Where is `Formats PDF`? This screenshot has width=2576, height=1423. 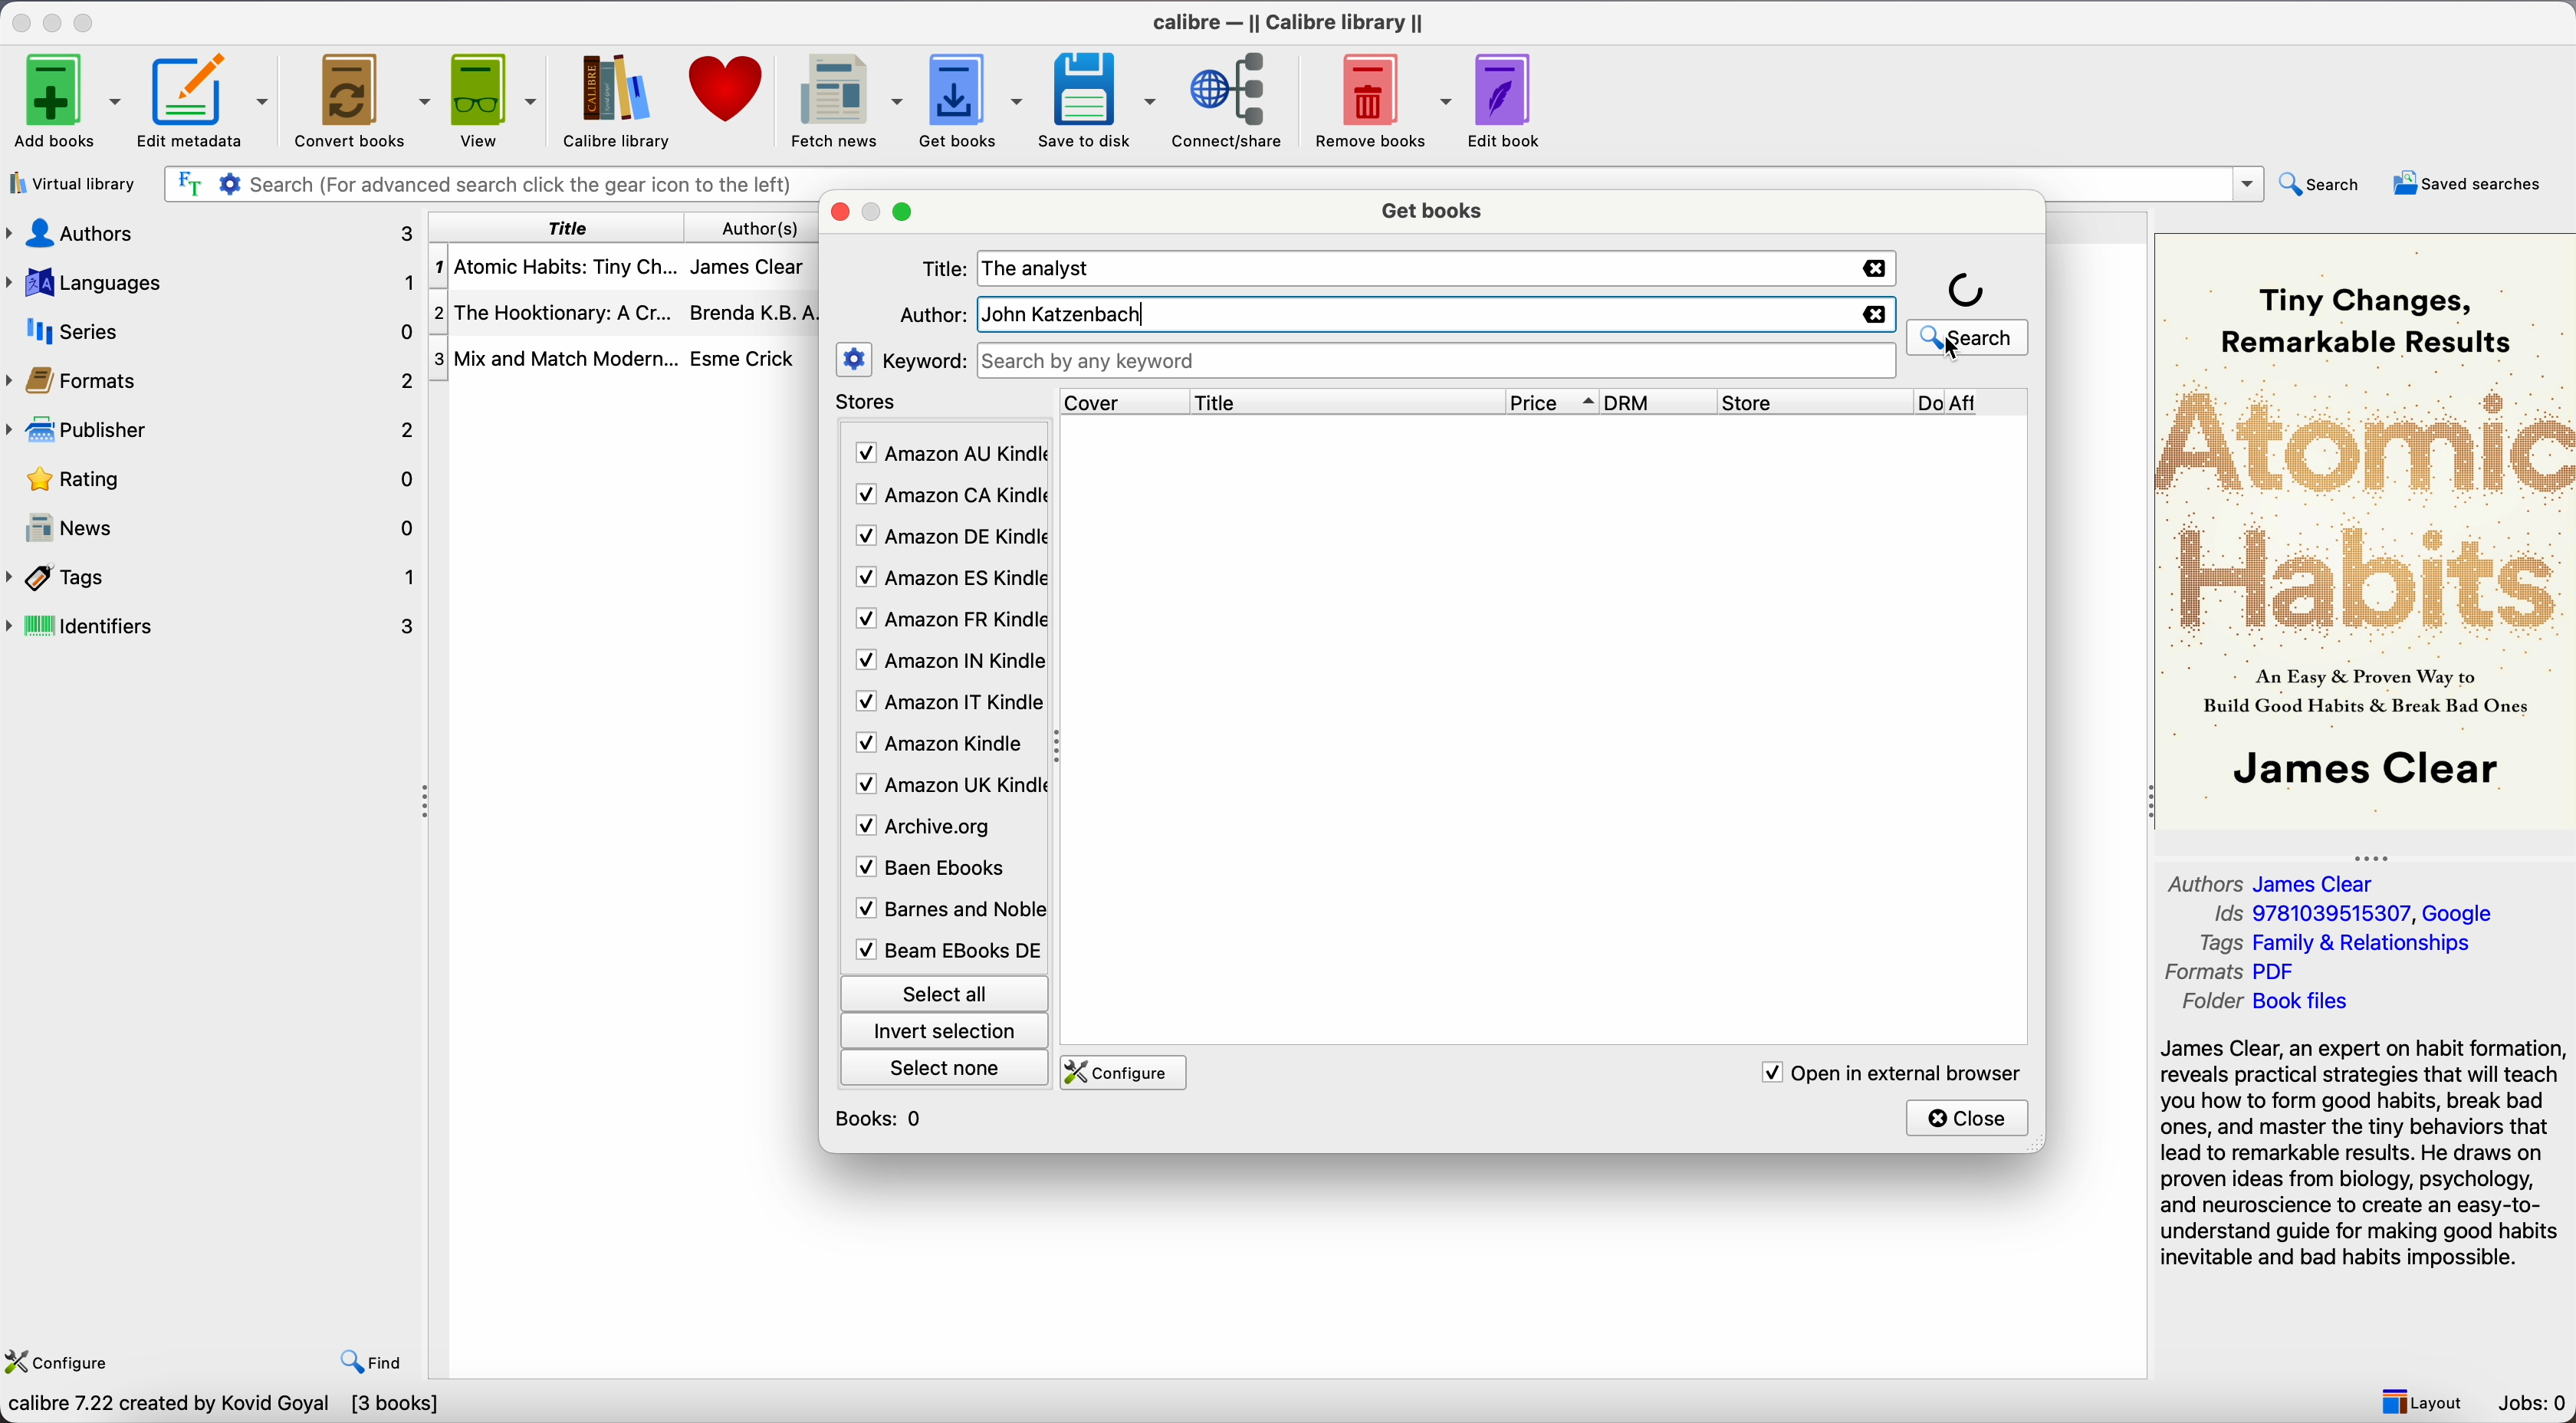 Formats PDF is located at coordinates (2249, 973).